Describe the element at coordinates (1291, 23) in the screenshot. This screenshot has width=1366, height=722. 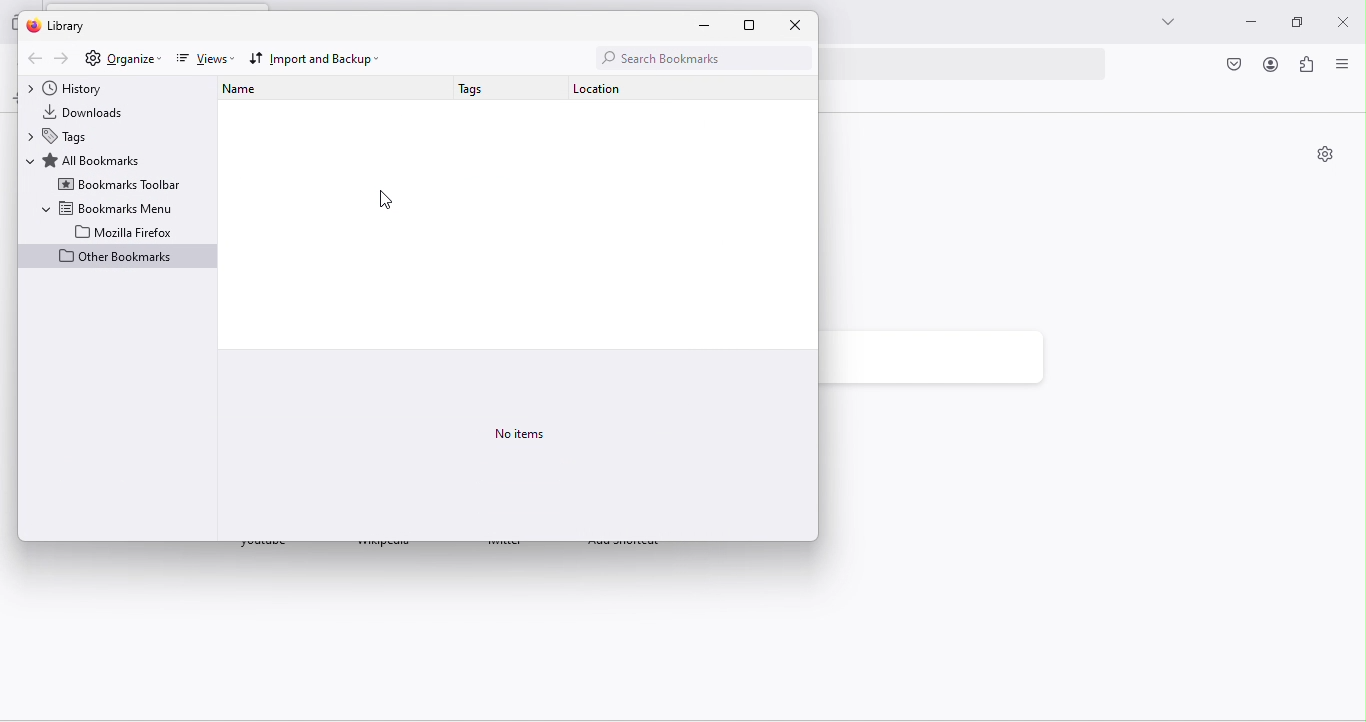
I see `maximize` at that location.